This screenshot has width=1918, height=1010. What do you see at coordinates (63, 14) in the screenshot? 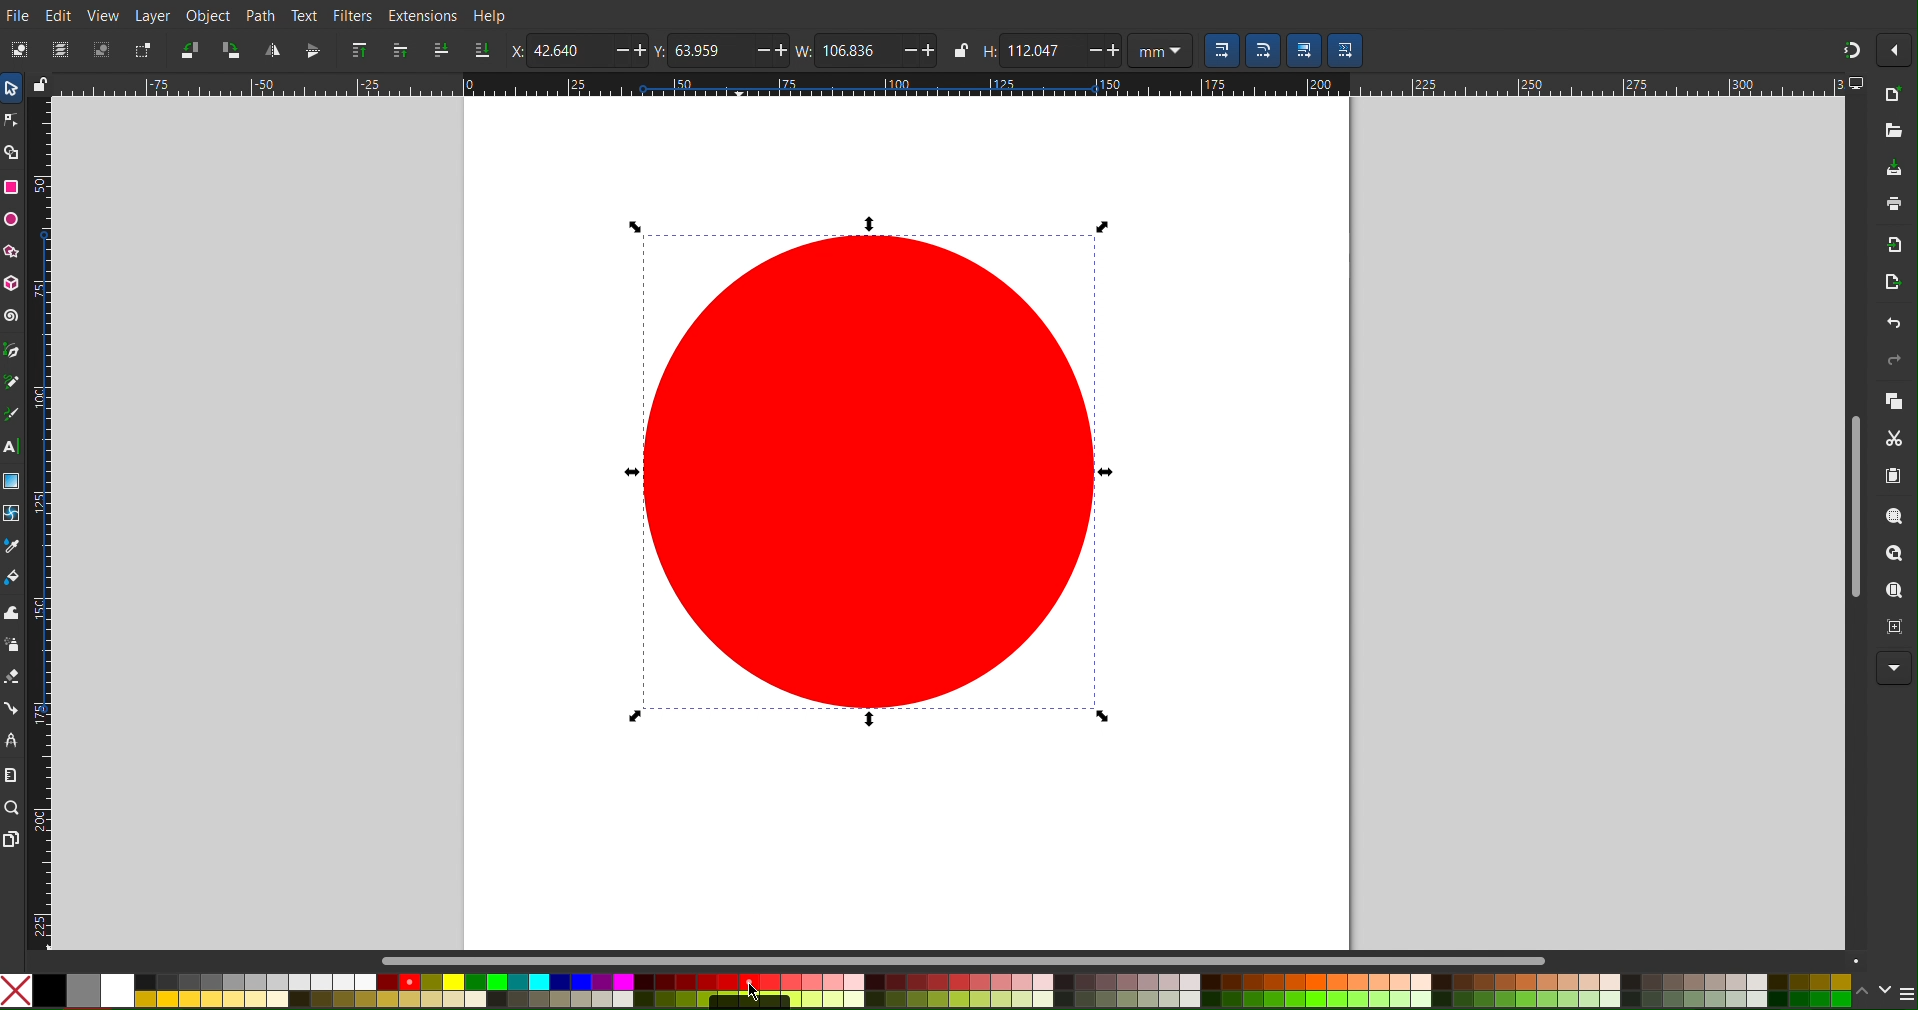
I see `Edit` at bounding box center [63, 14].